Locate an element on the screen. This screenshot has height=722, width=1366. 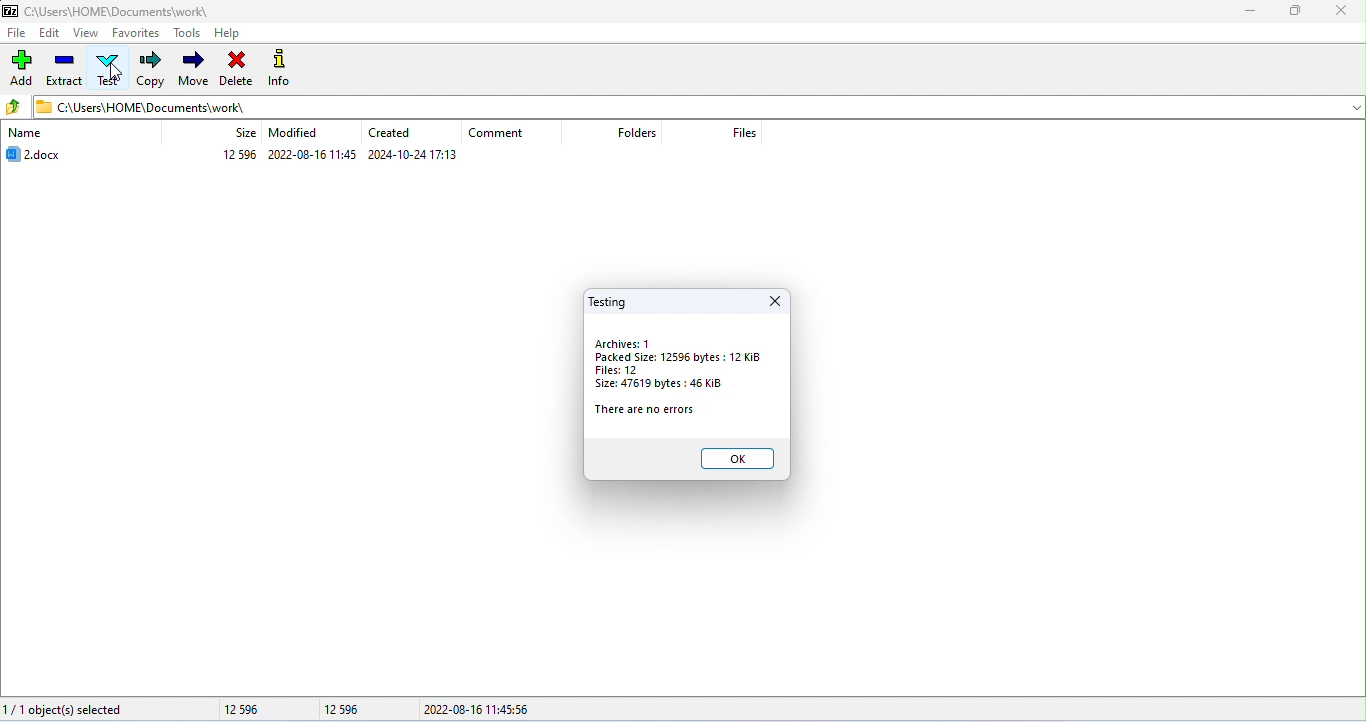
7z C:\Users\HOME\Documents\work\ is located at coordinates (106, 10).